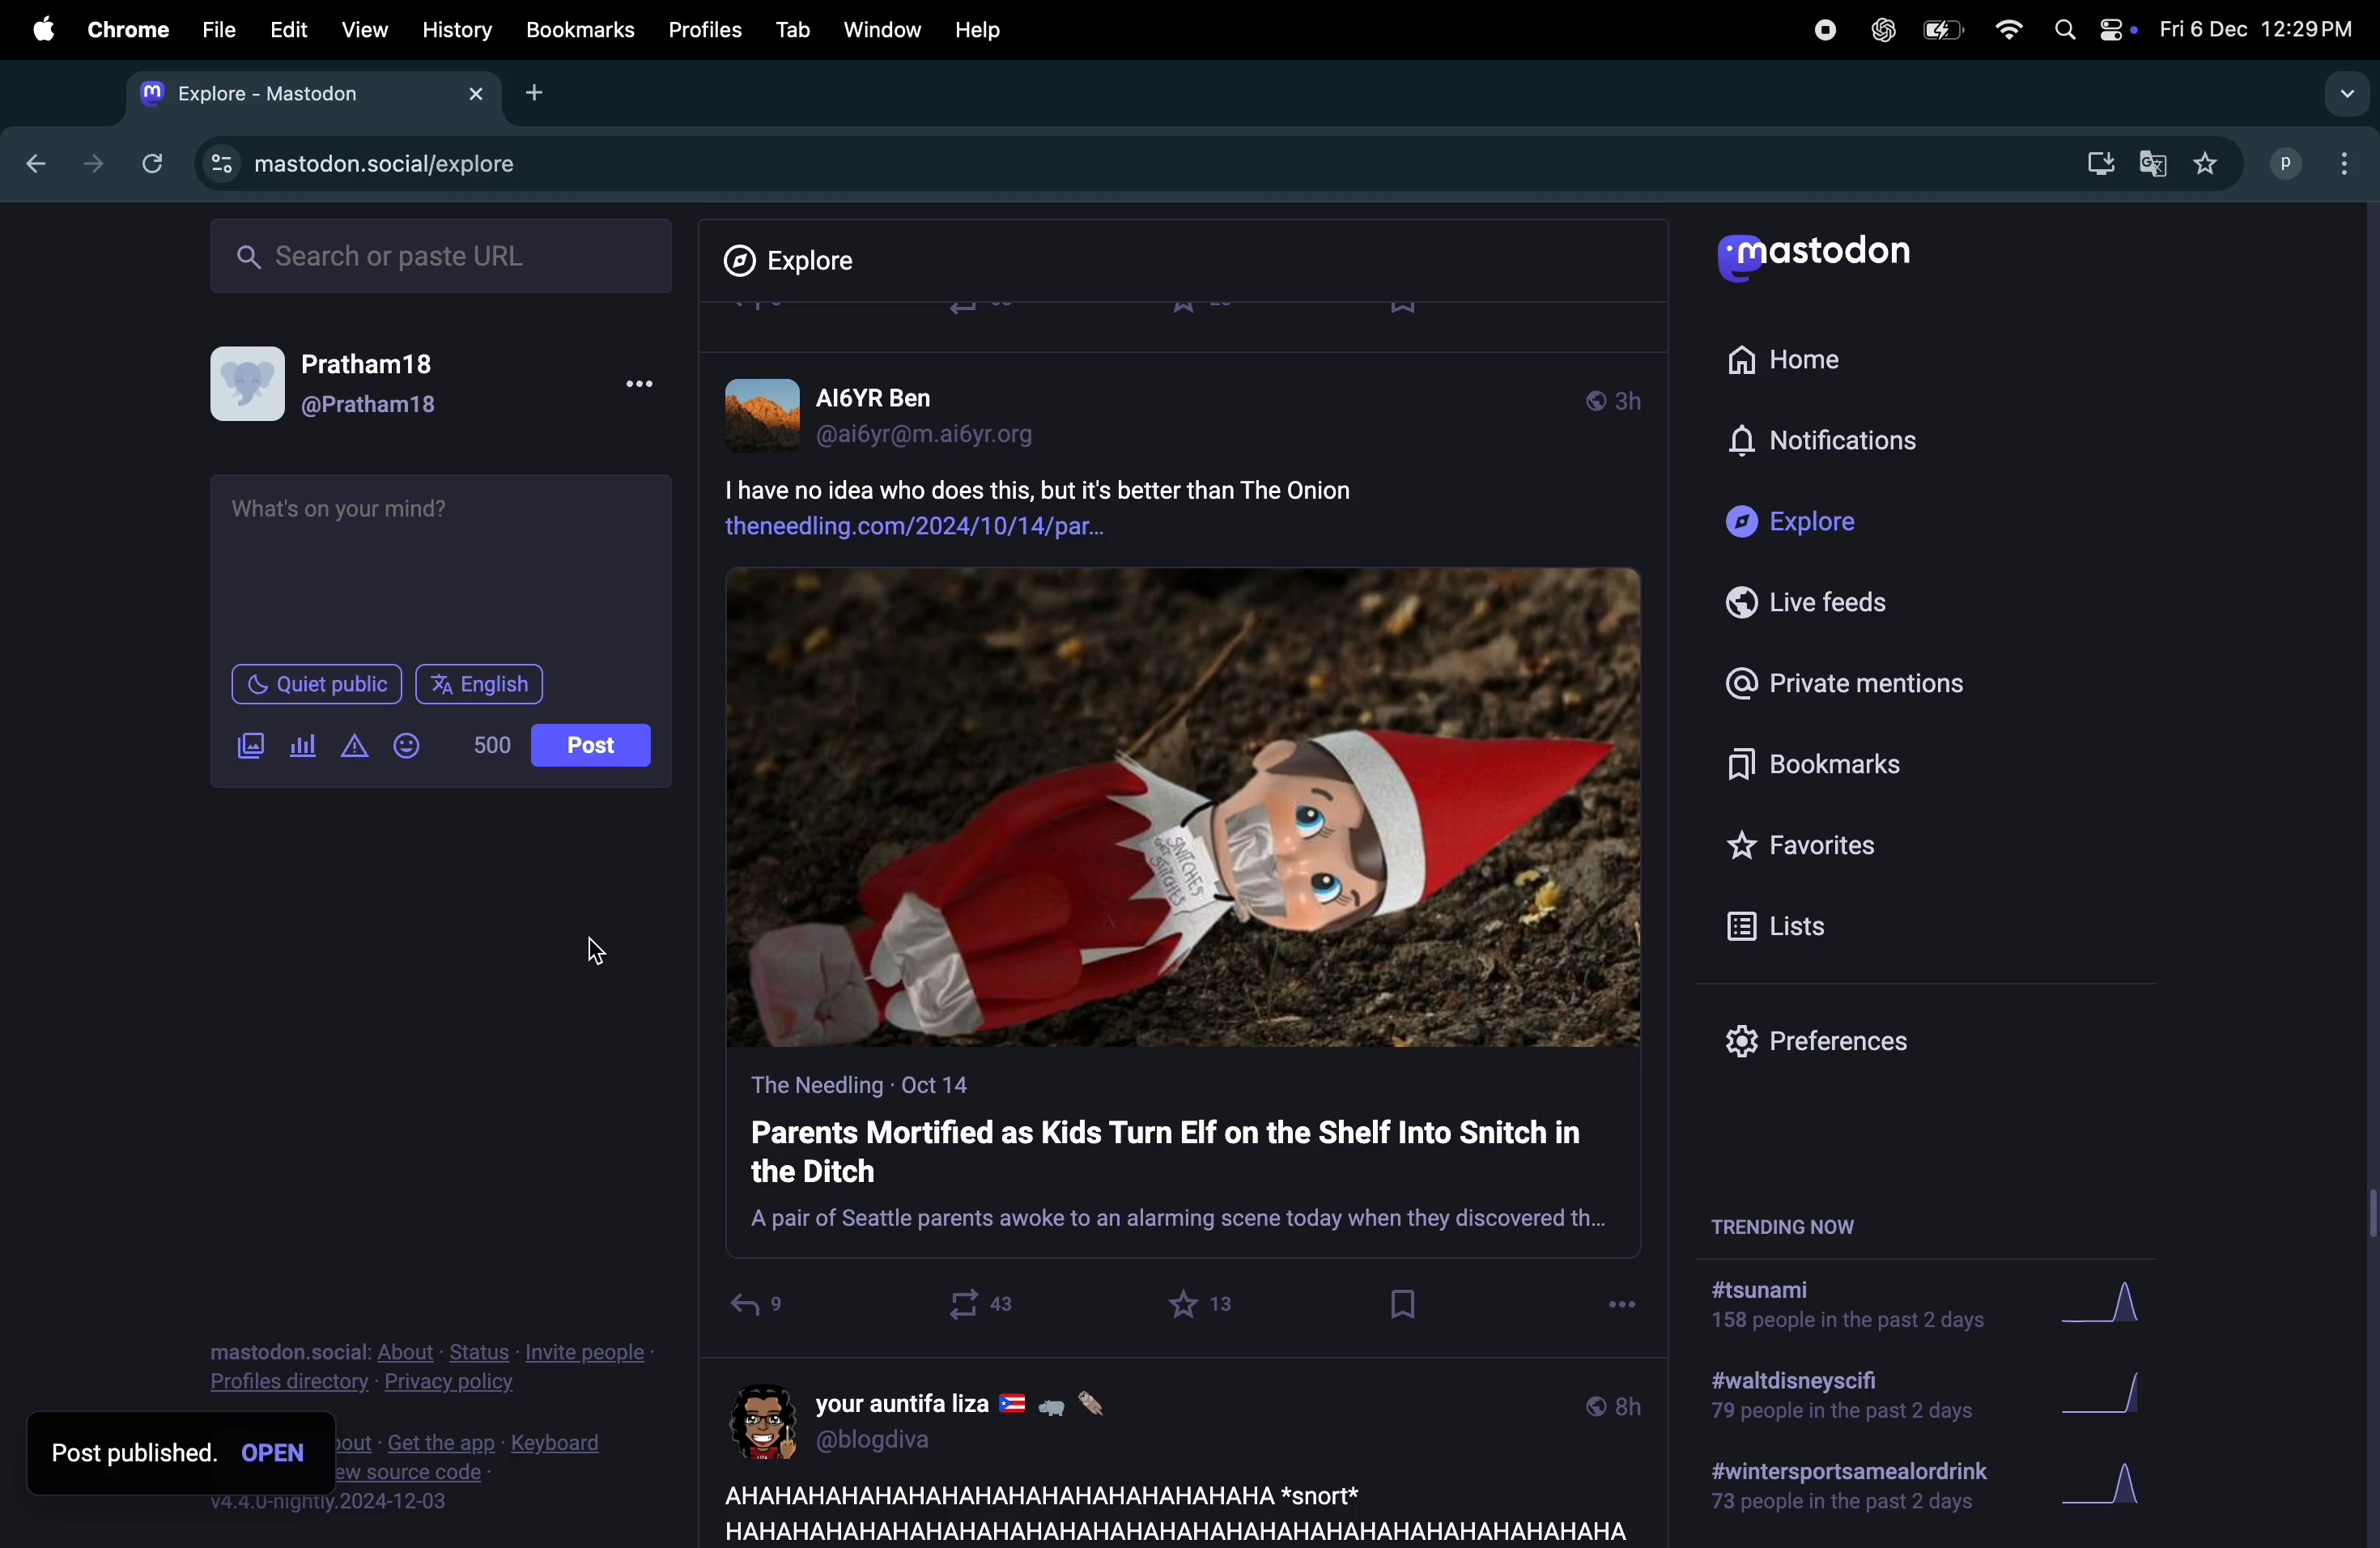  What do you see at coordinates (1836, 1402) in the screenshot?
I see `#walt disney` at bounding box center [1836, 1402].